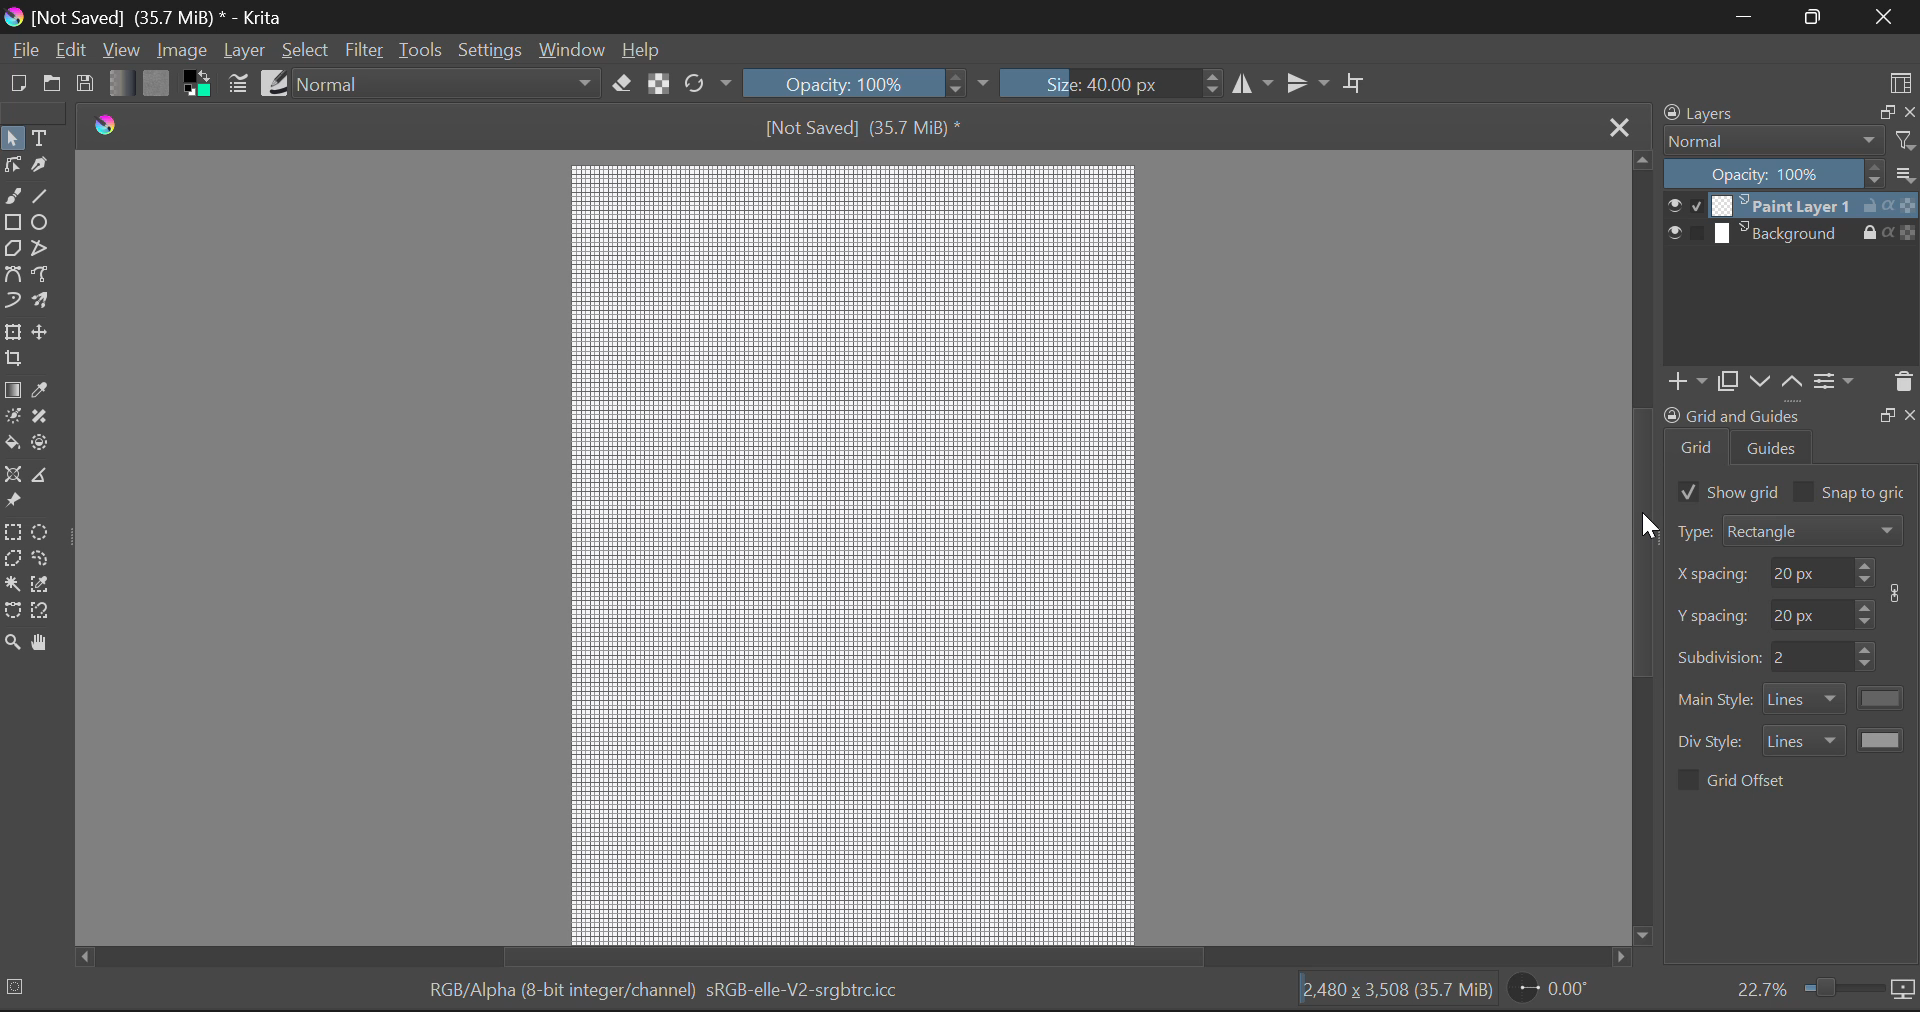 The height and width of the screenshot is (1012, 1920). Describe the element at coordinates (14, 535) in the screenshot. I see `Rectangular Selection` at that location.